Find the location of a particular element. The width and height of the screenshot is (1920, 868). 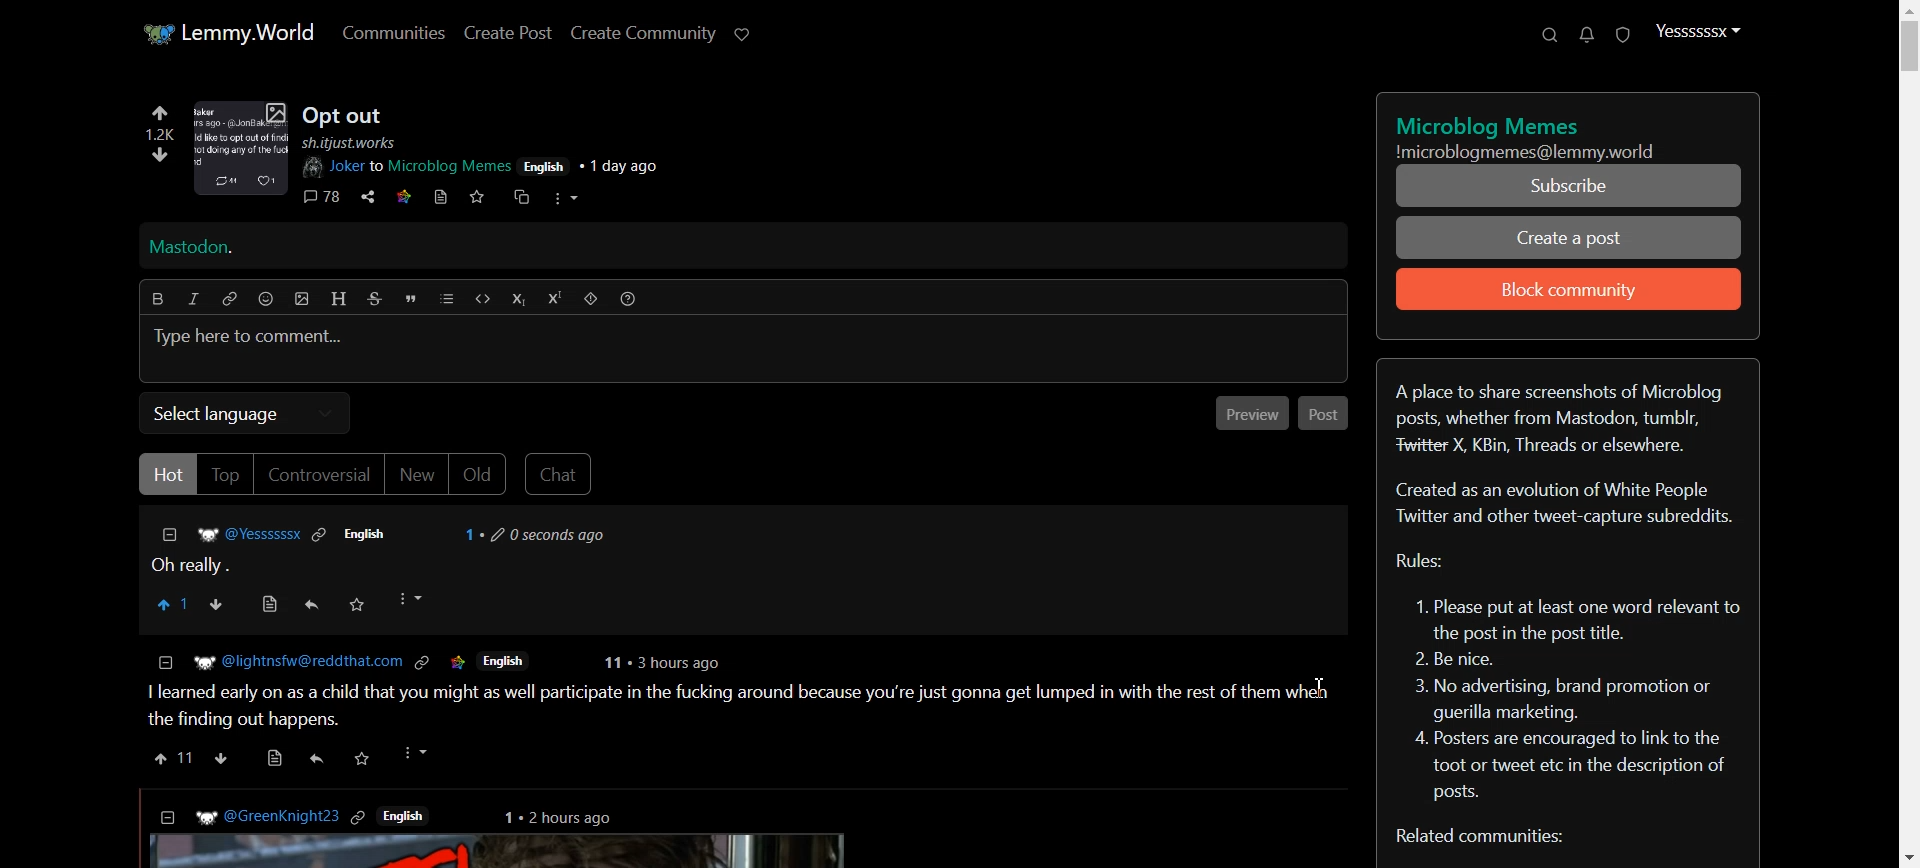

save is located at coordinates (365, 757).